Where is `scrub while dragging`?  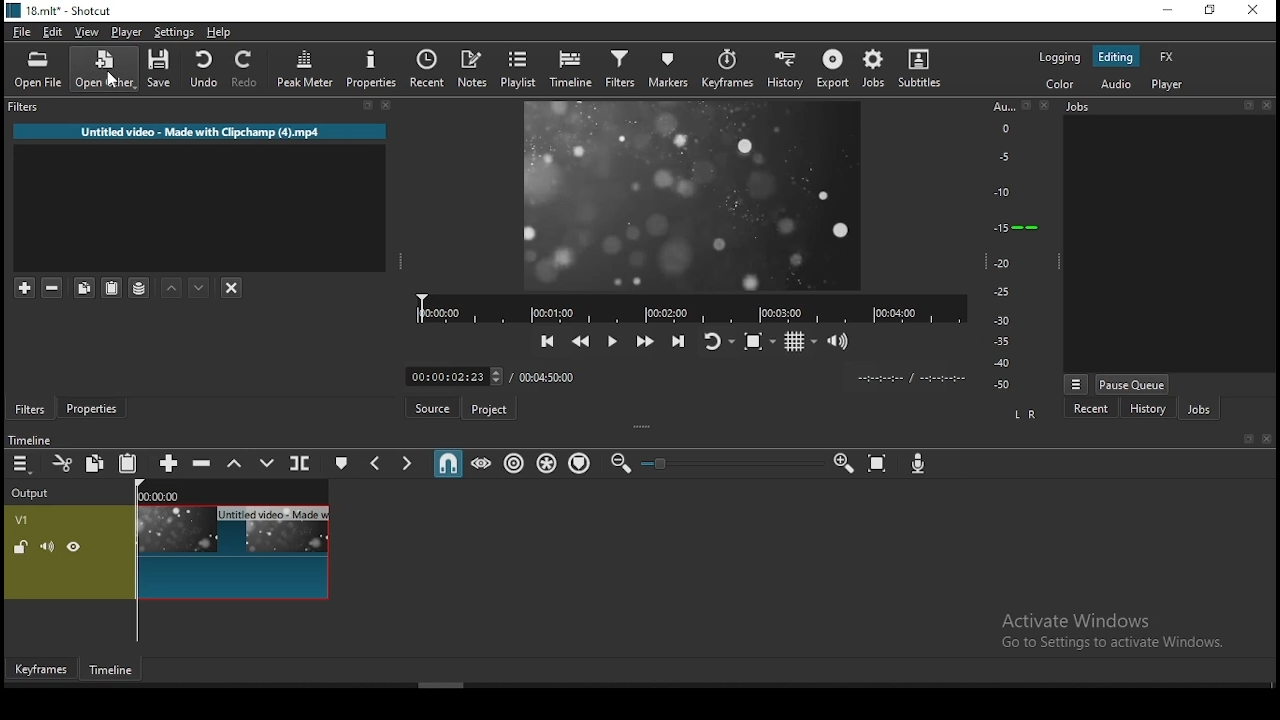
scrub while dragging is located at coordinates (483, 464).